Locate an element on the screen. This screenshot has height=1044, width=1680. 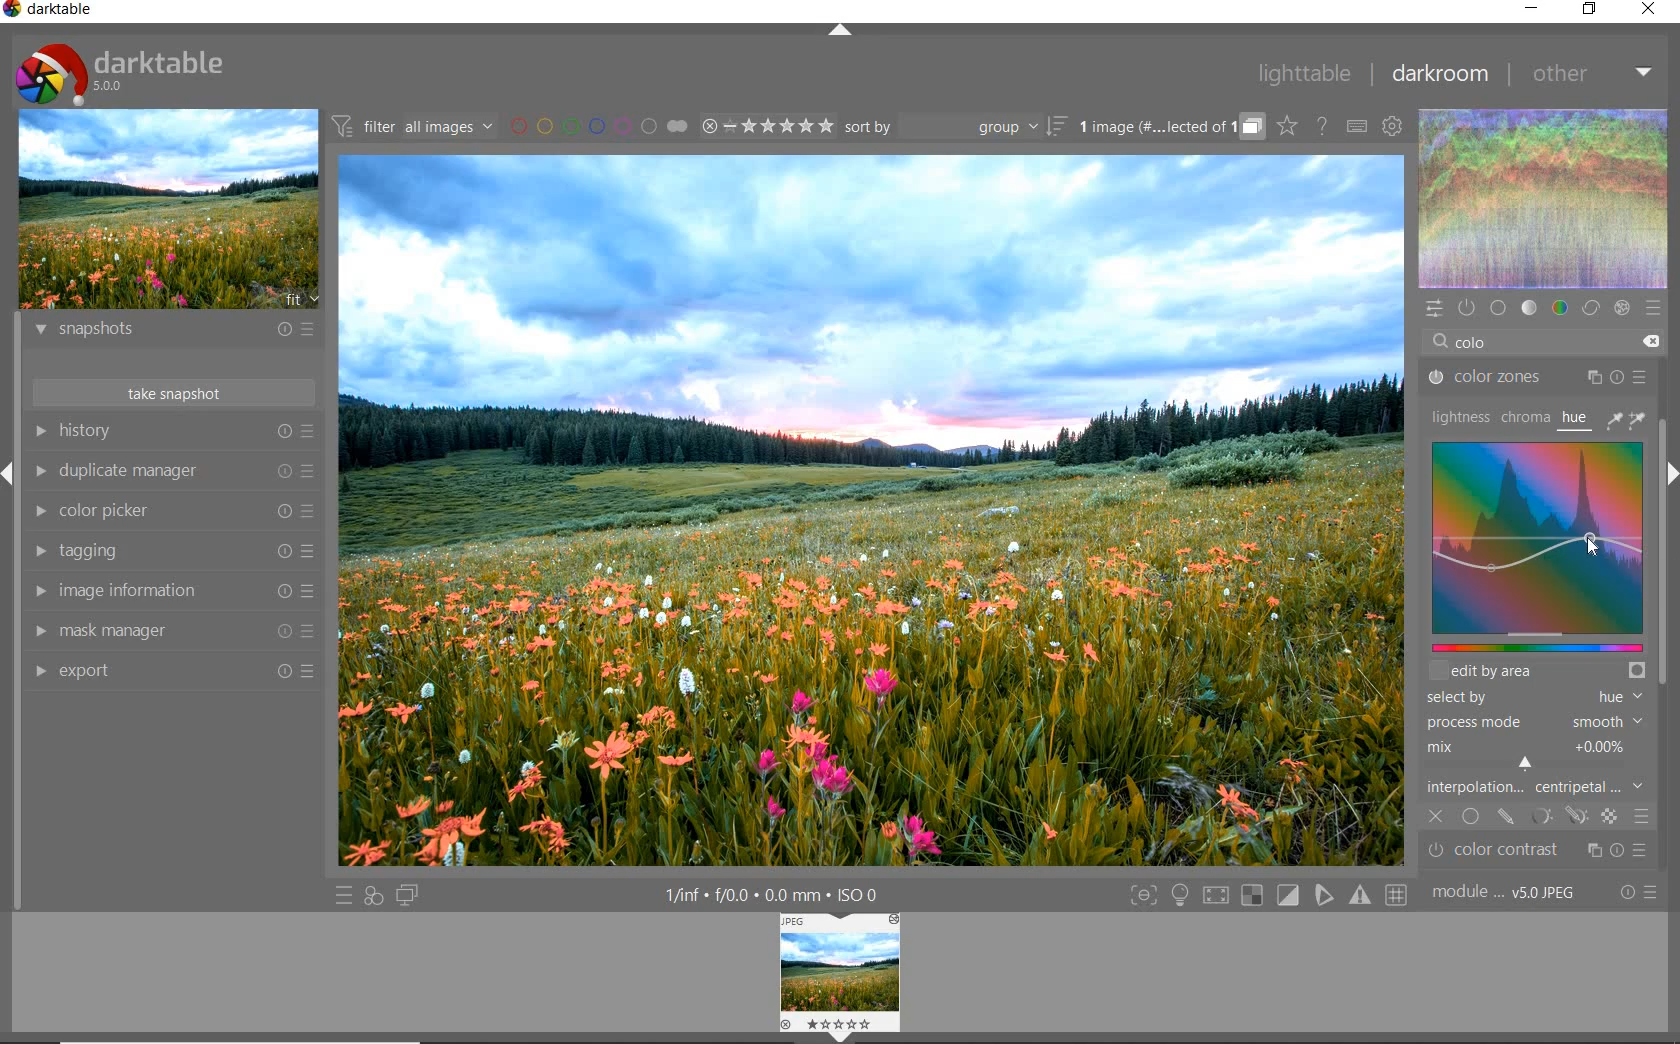
module..v50JPEG is located at coordinates (1509, 893).